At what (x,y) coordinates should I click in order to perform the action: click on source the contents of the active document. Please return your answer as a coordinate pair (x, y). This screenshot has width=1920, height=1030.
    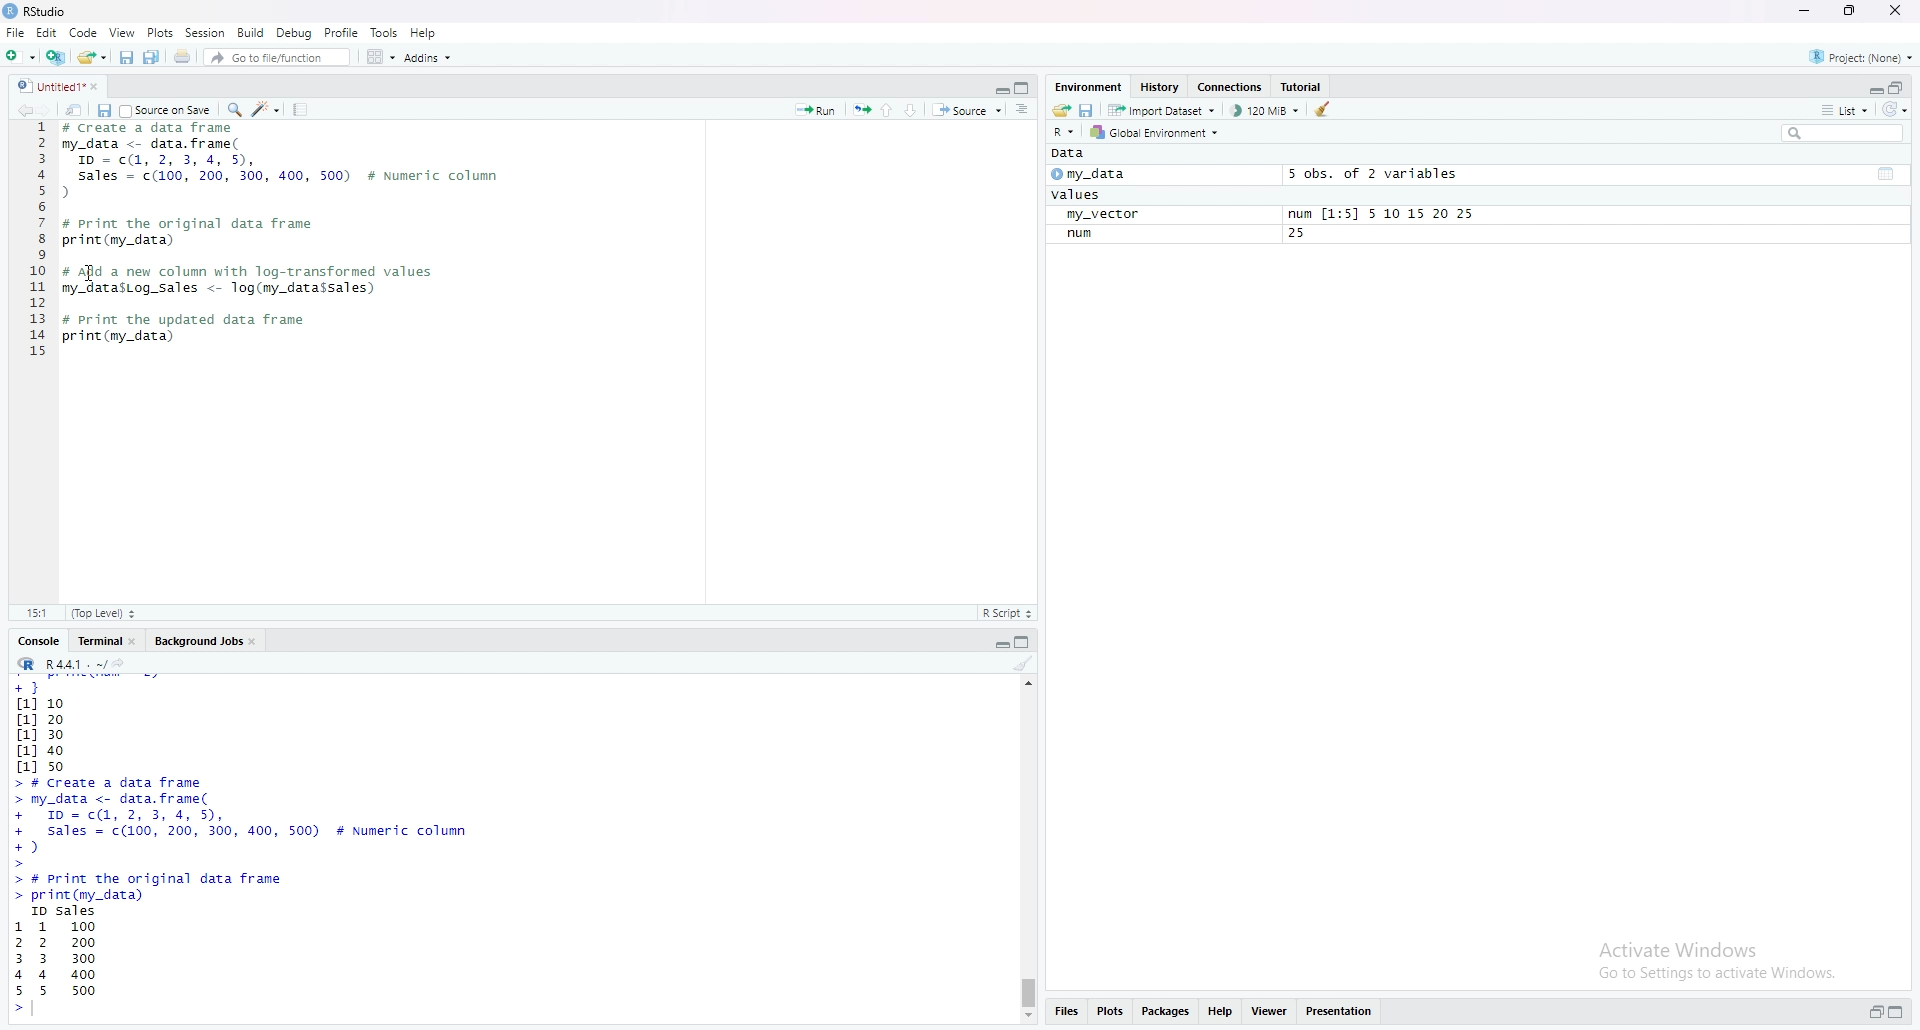
    Looking at the image, I should click on (969, 111).